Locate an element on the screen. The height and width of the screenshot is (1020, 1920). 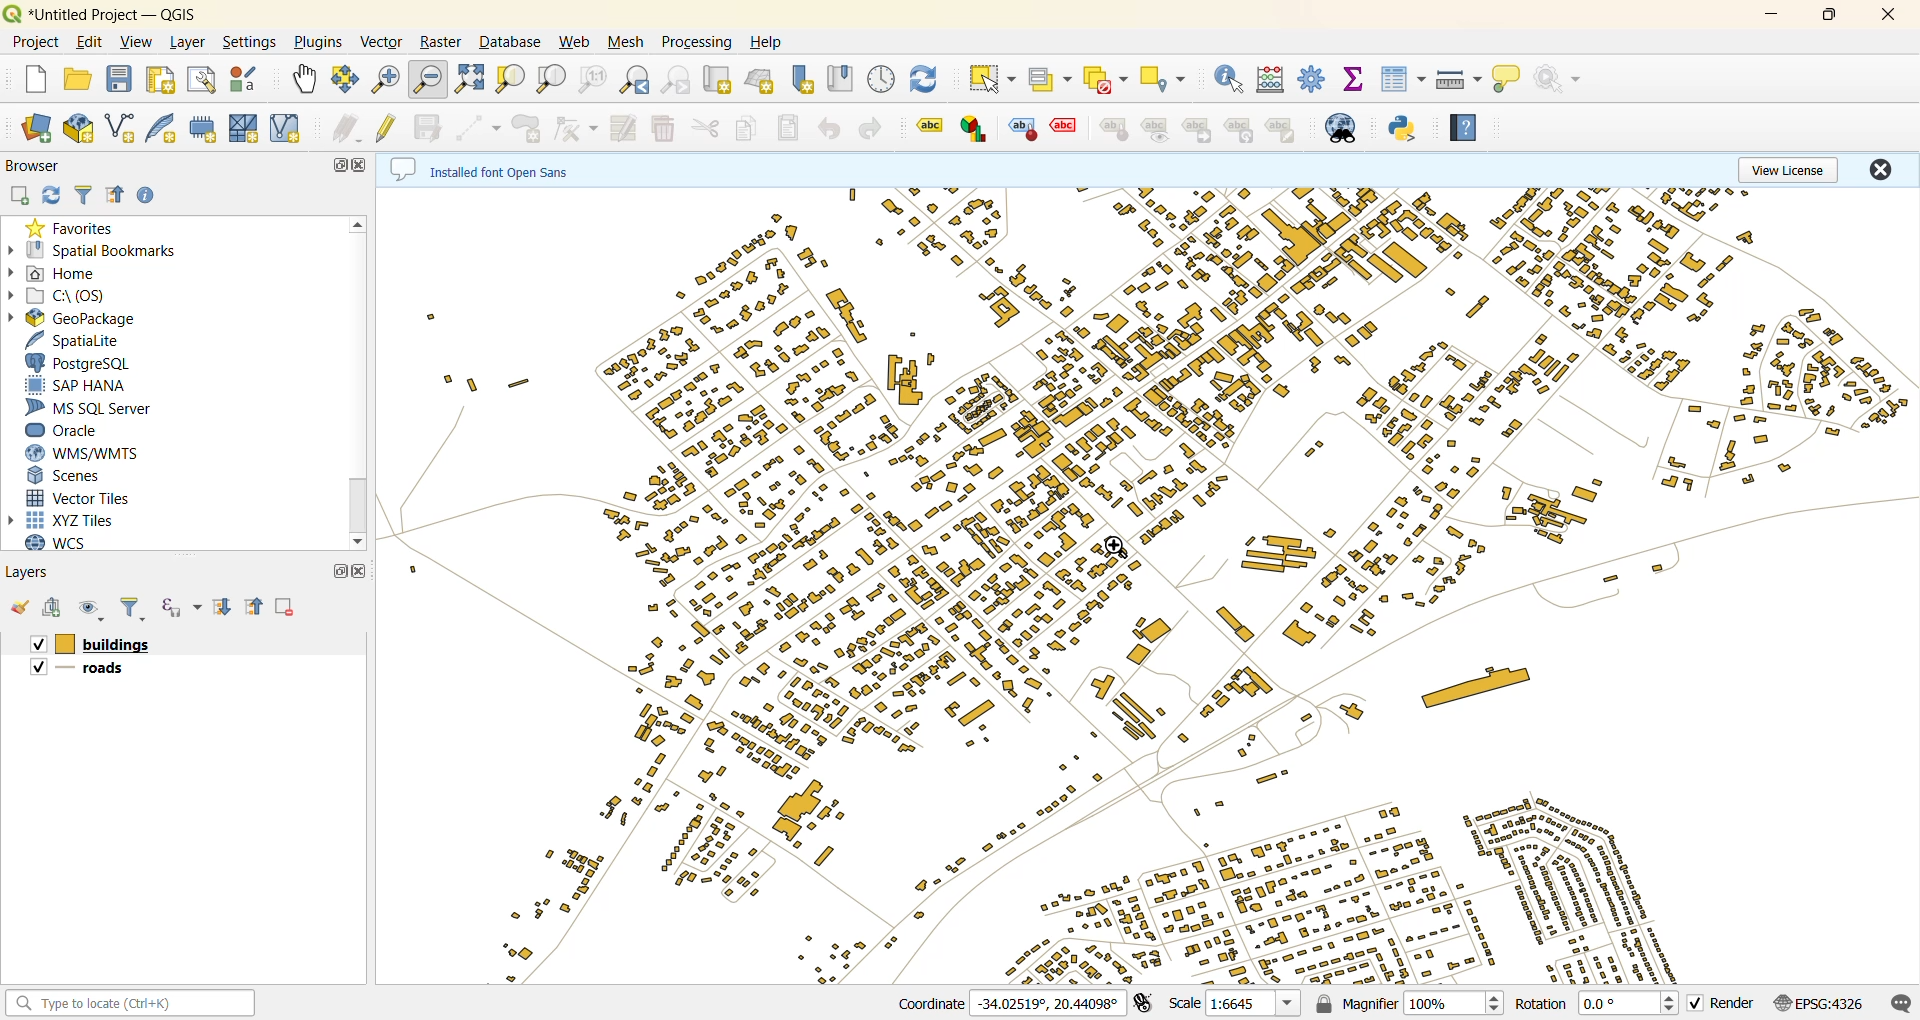
layers is located at coordinates (88, 670).